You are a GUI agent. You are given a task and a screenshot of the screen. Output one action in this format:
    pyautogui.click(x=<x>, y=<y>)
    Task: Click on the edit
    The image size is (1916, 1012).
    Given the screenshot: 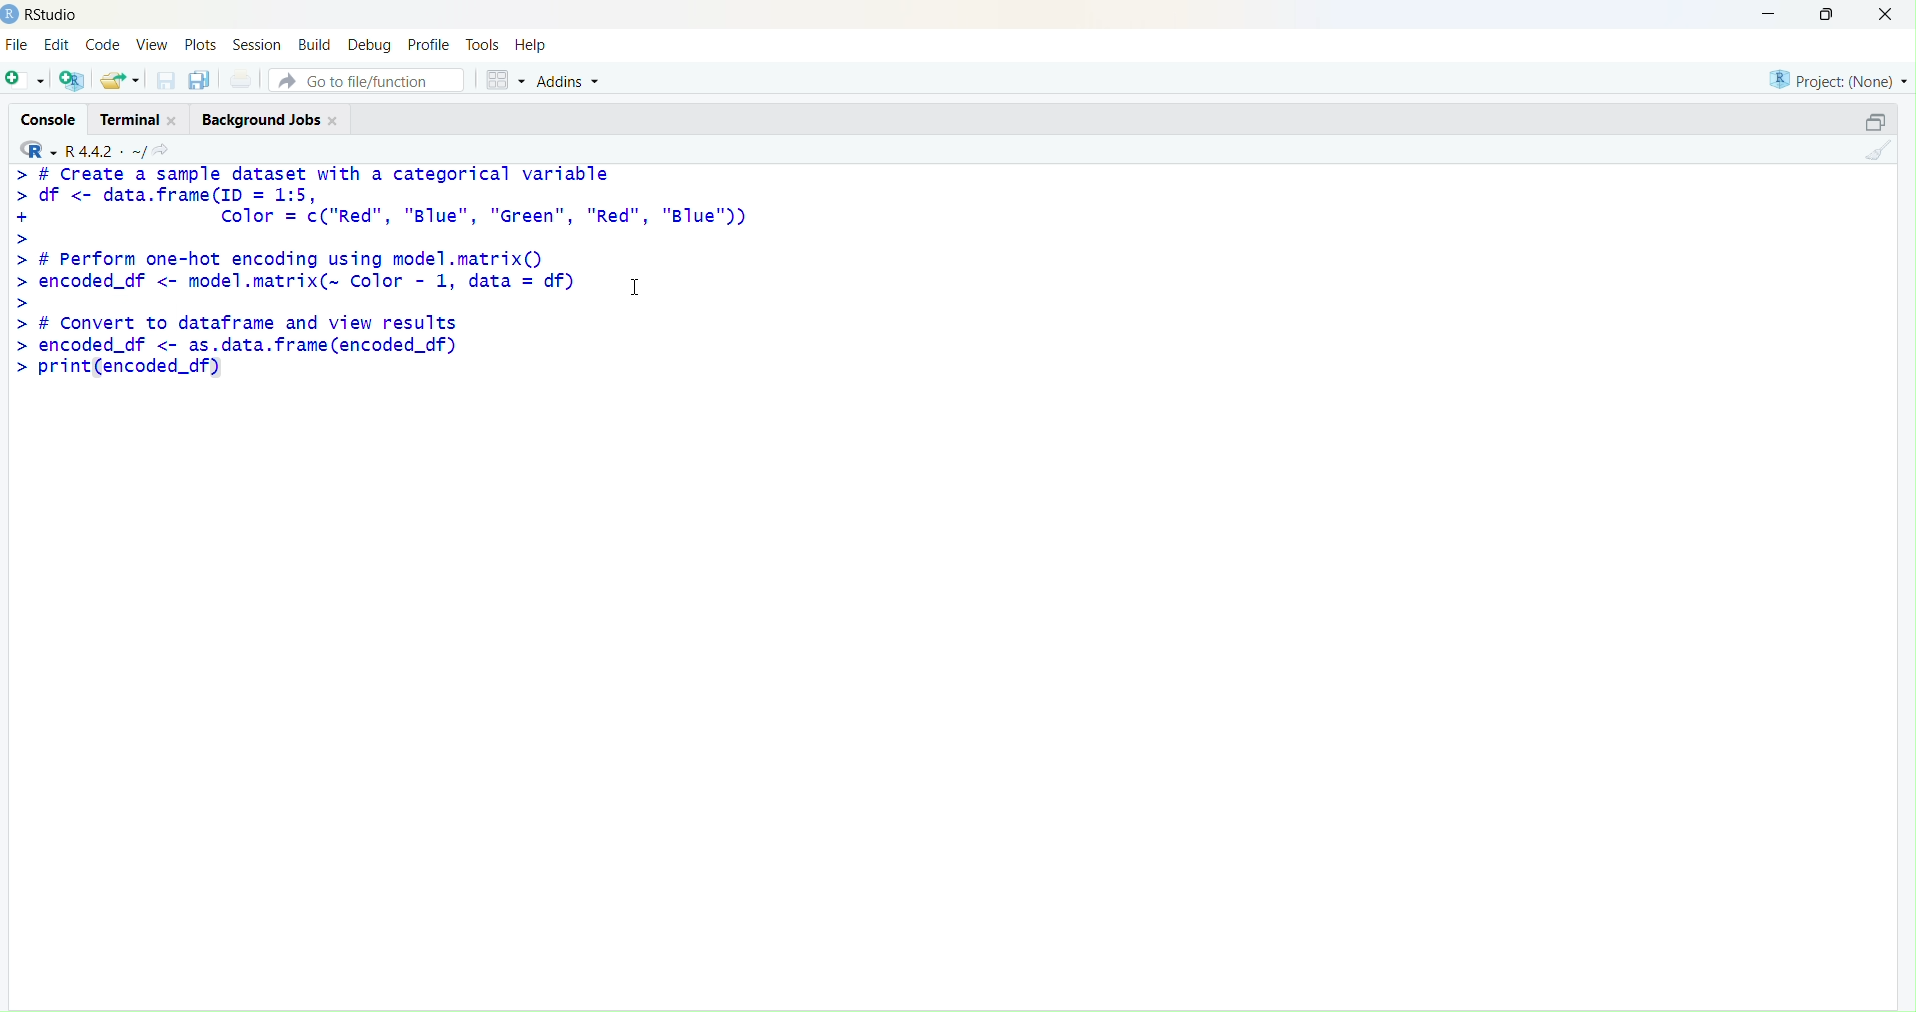 What is the action you would take?
    pyautogui.click(x=58, y=44)
    